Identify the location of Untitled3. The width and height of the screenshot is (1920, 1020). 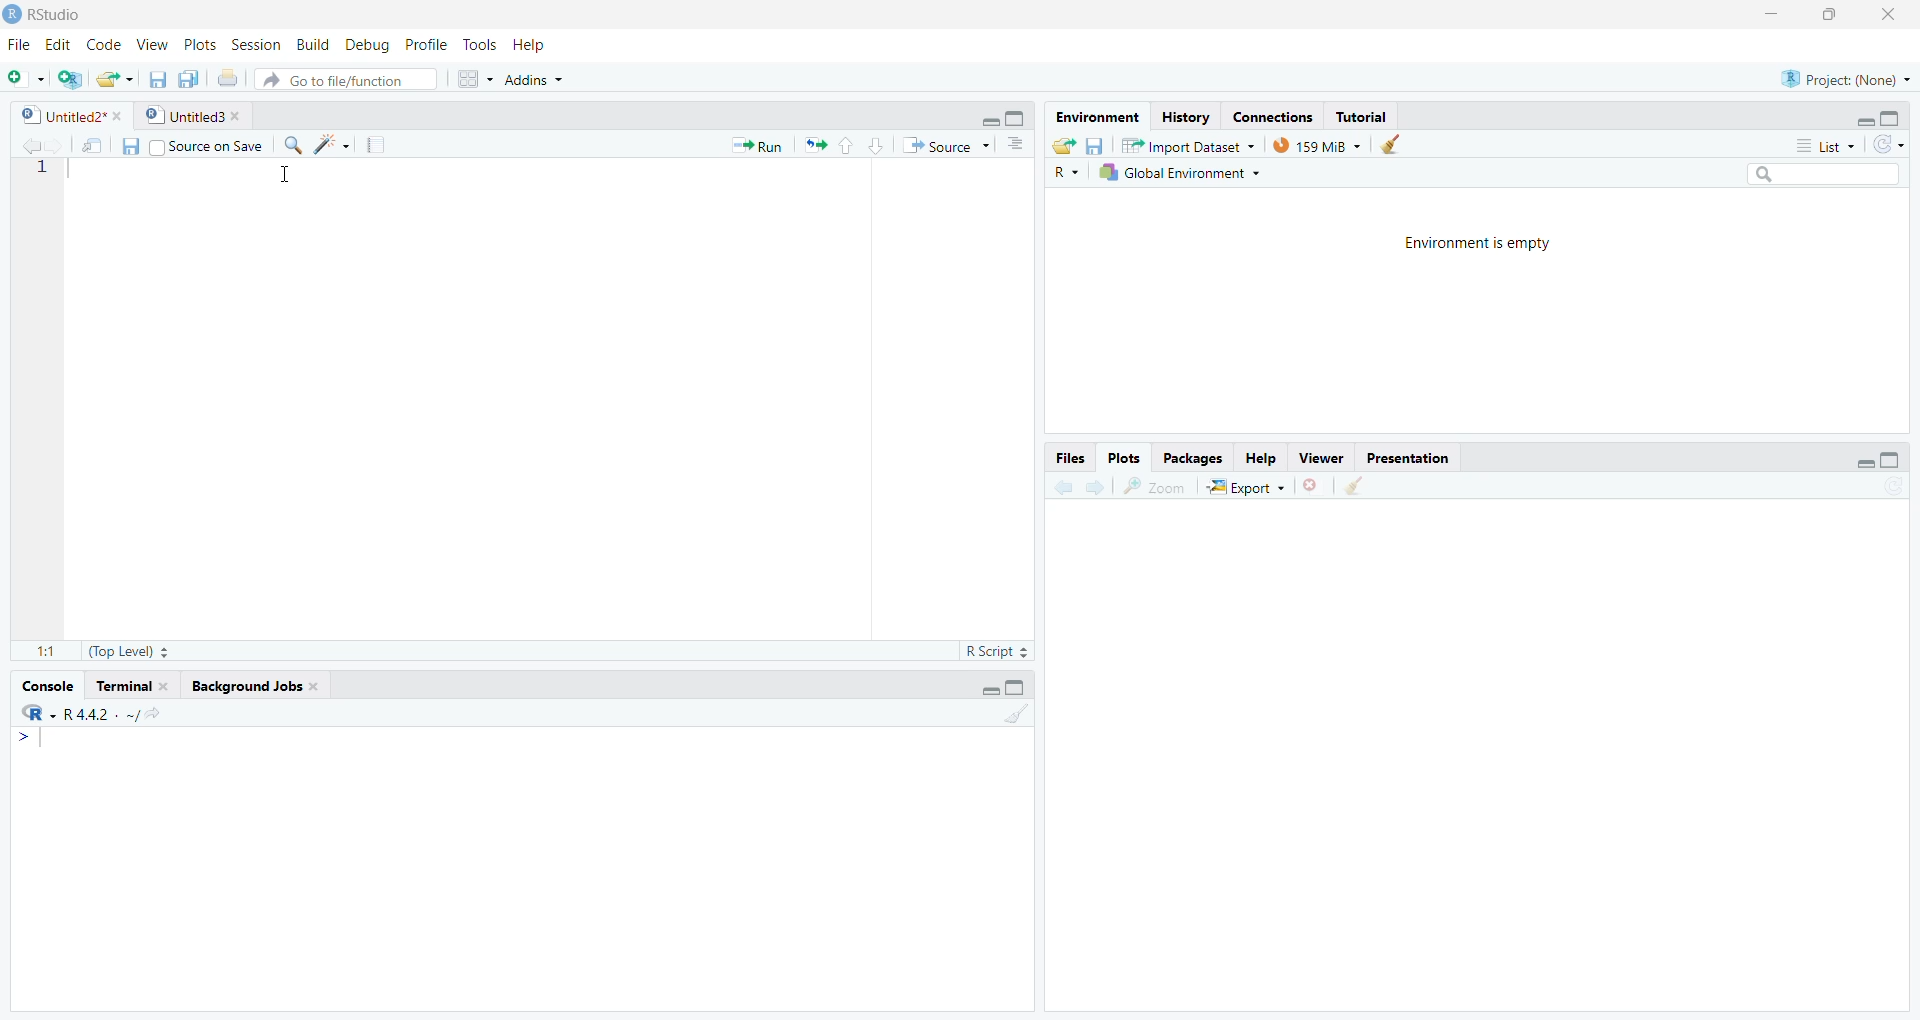
(196, 116).